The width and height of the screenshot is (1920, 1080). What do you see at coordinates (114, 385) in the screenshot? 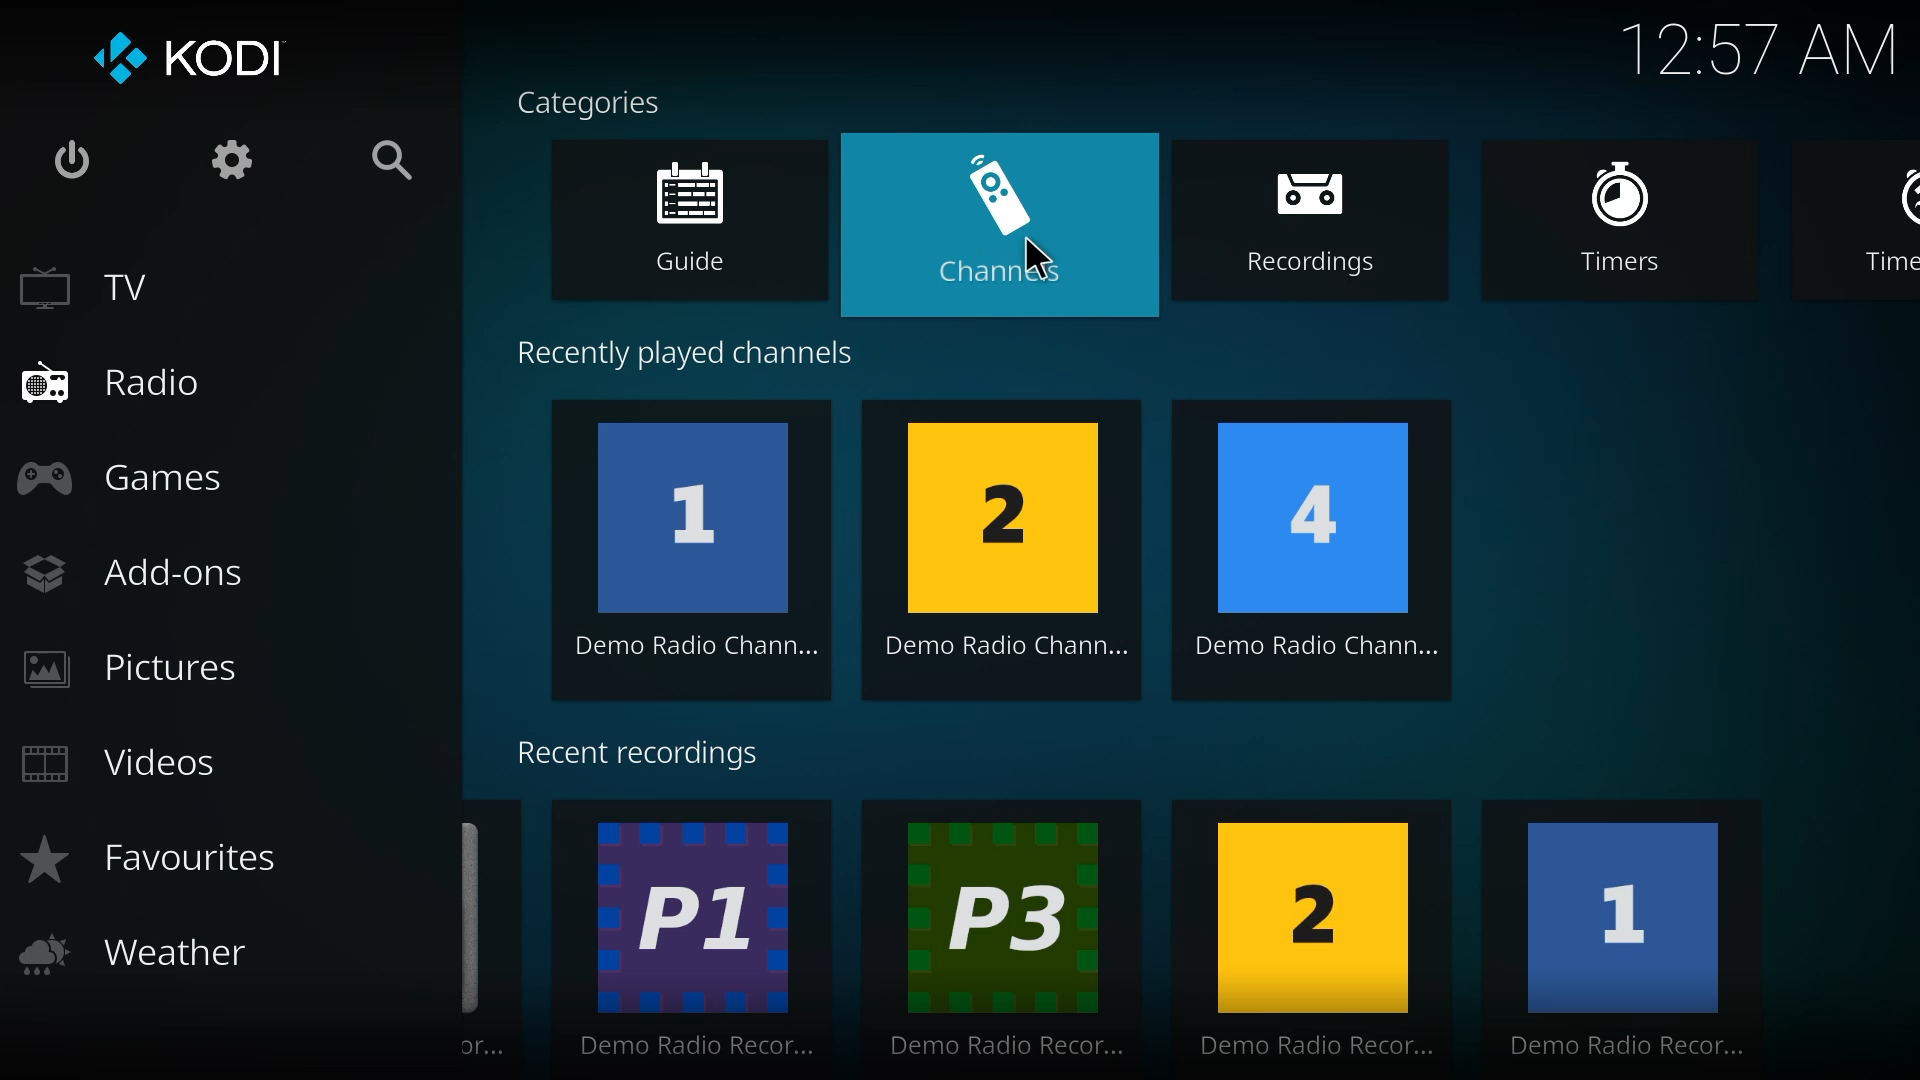
I see `radio` at bounding box center [114, 385].